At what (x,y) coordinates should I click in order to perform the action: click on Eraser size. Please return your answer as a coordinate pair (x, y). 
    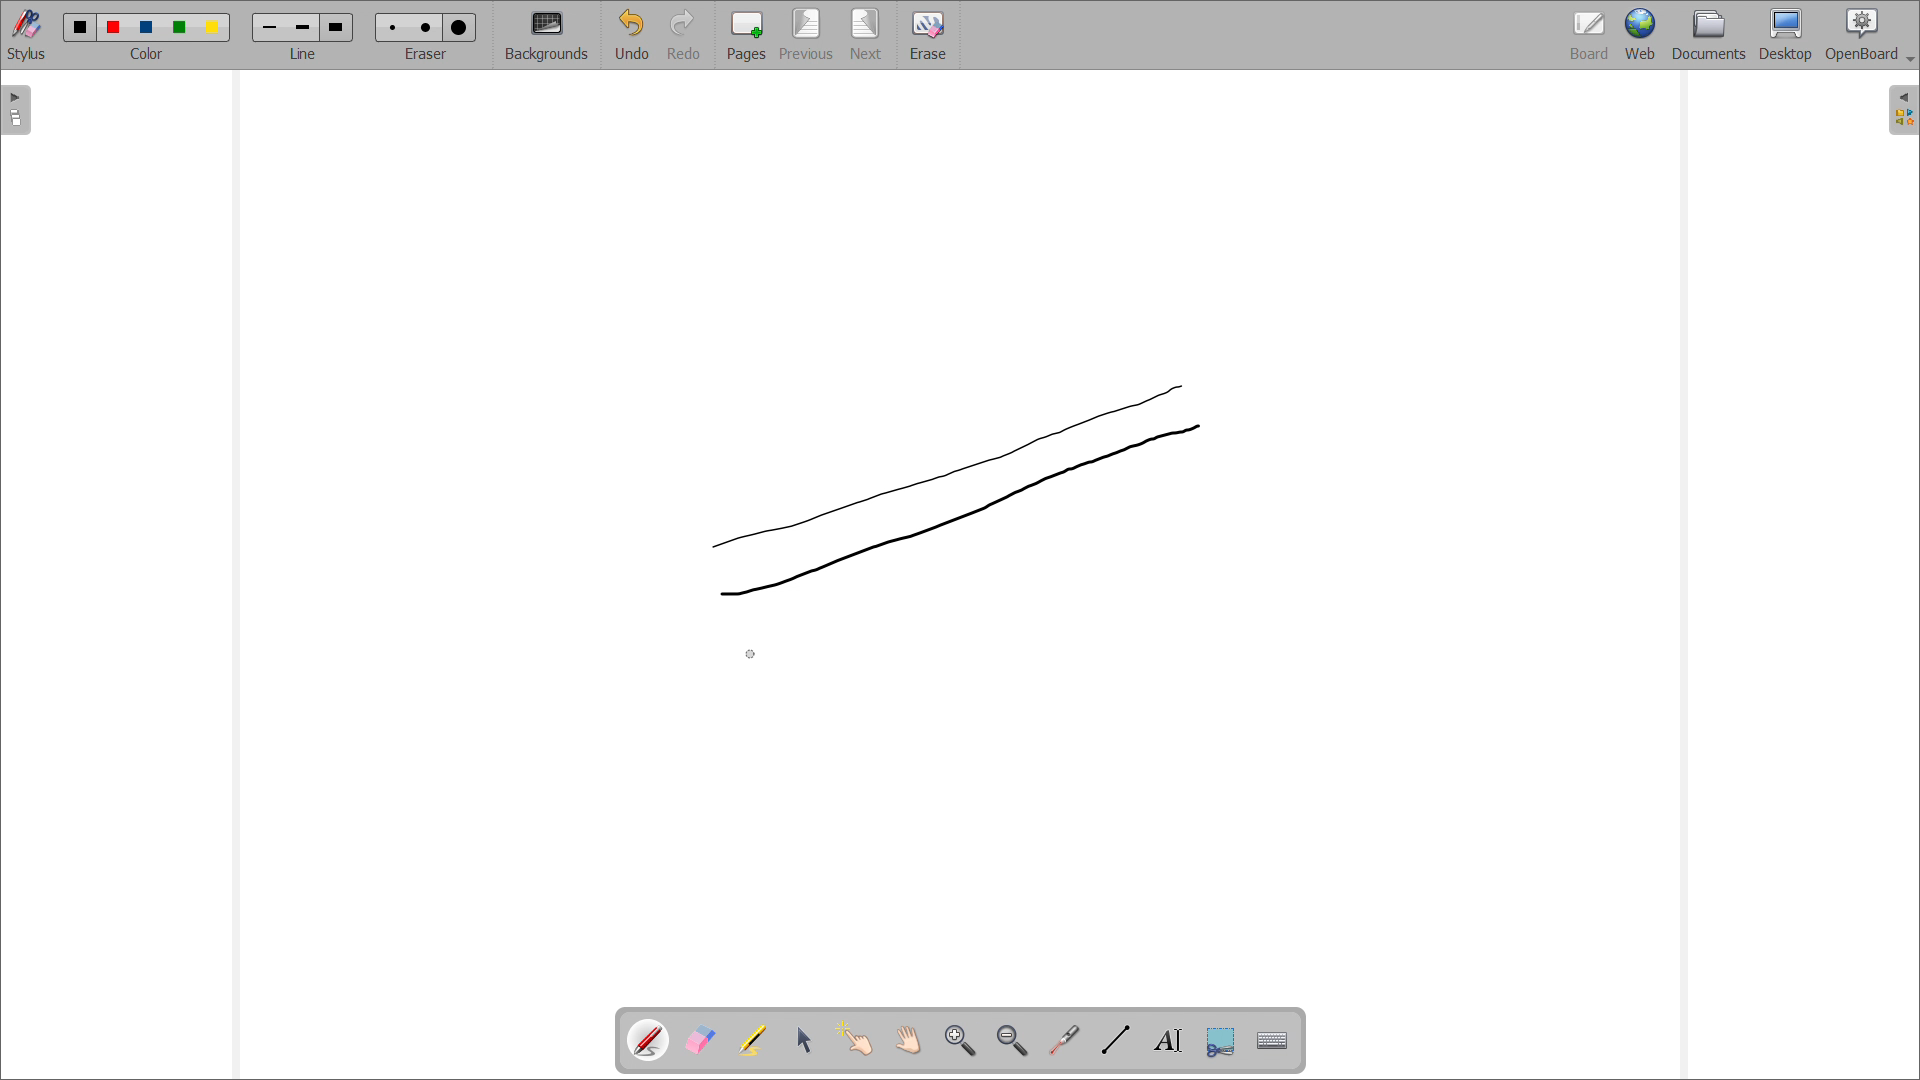
    Looking at the image, I should click on (426, 26).